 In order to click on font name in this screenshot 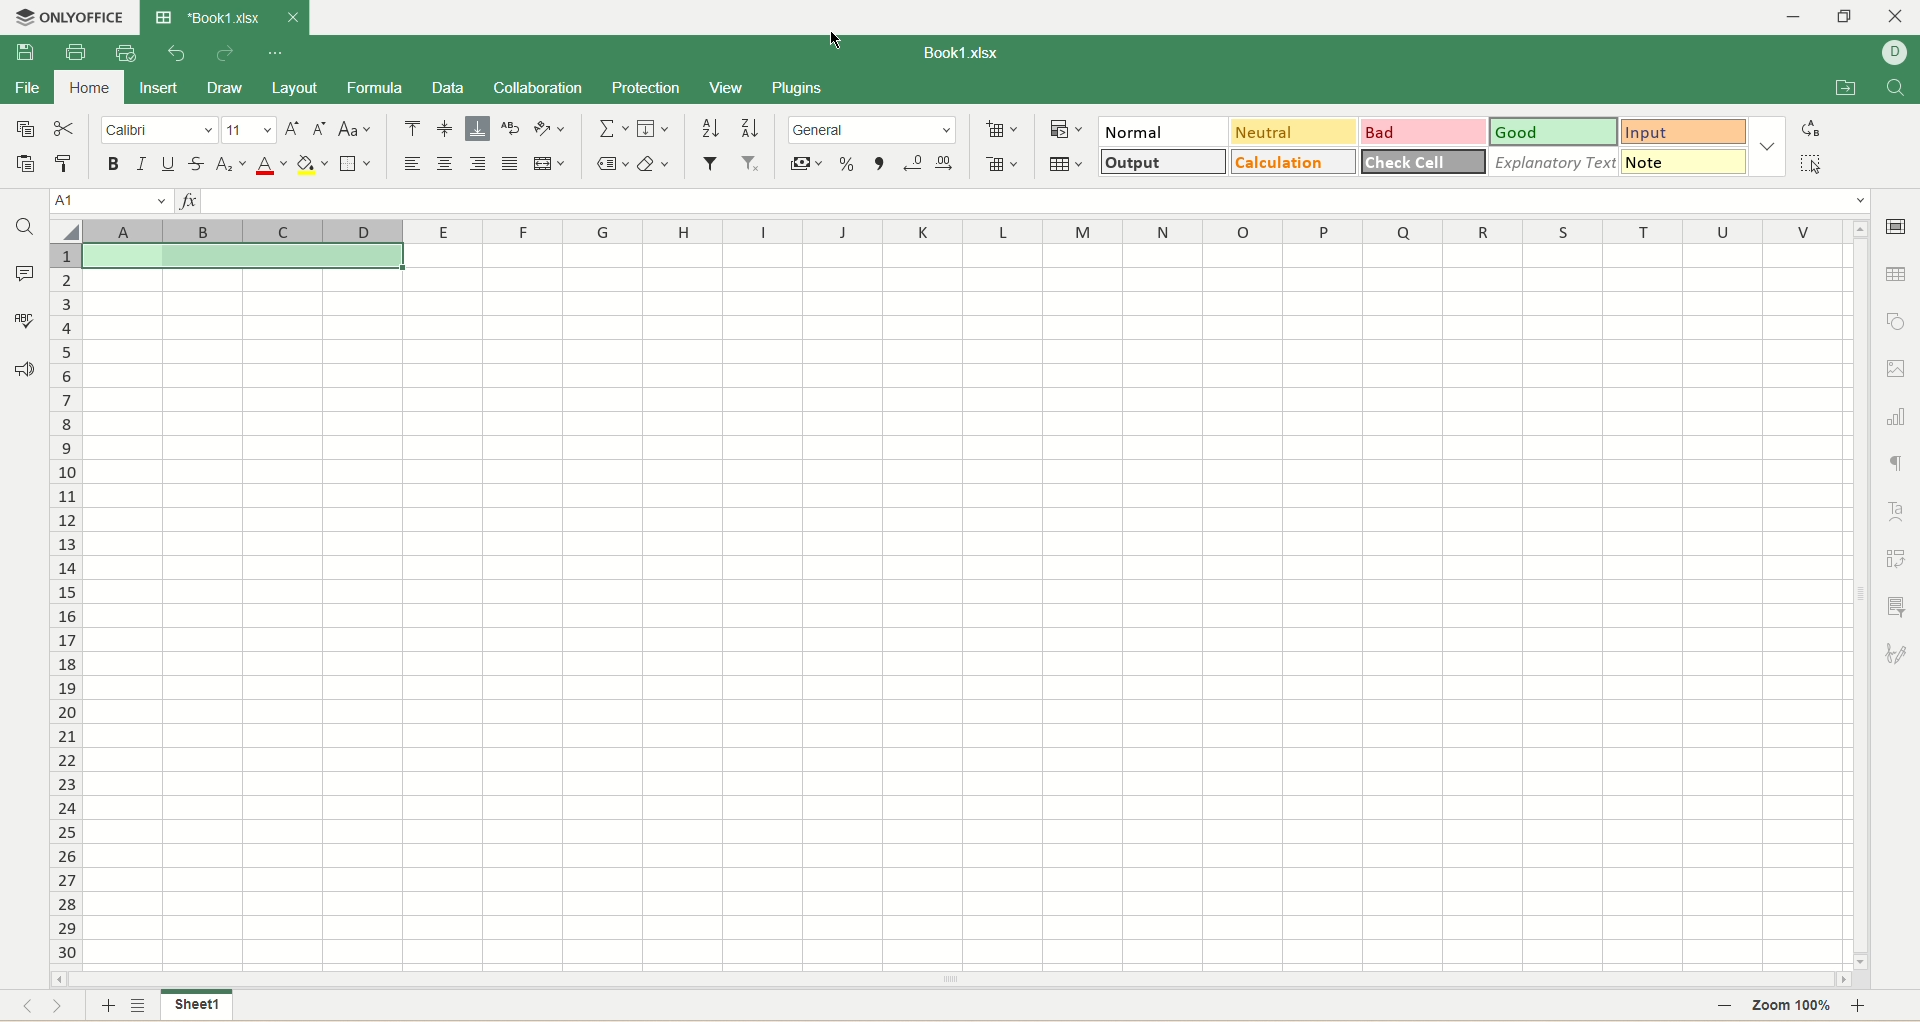, I will do `click(158, 130)`.